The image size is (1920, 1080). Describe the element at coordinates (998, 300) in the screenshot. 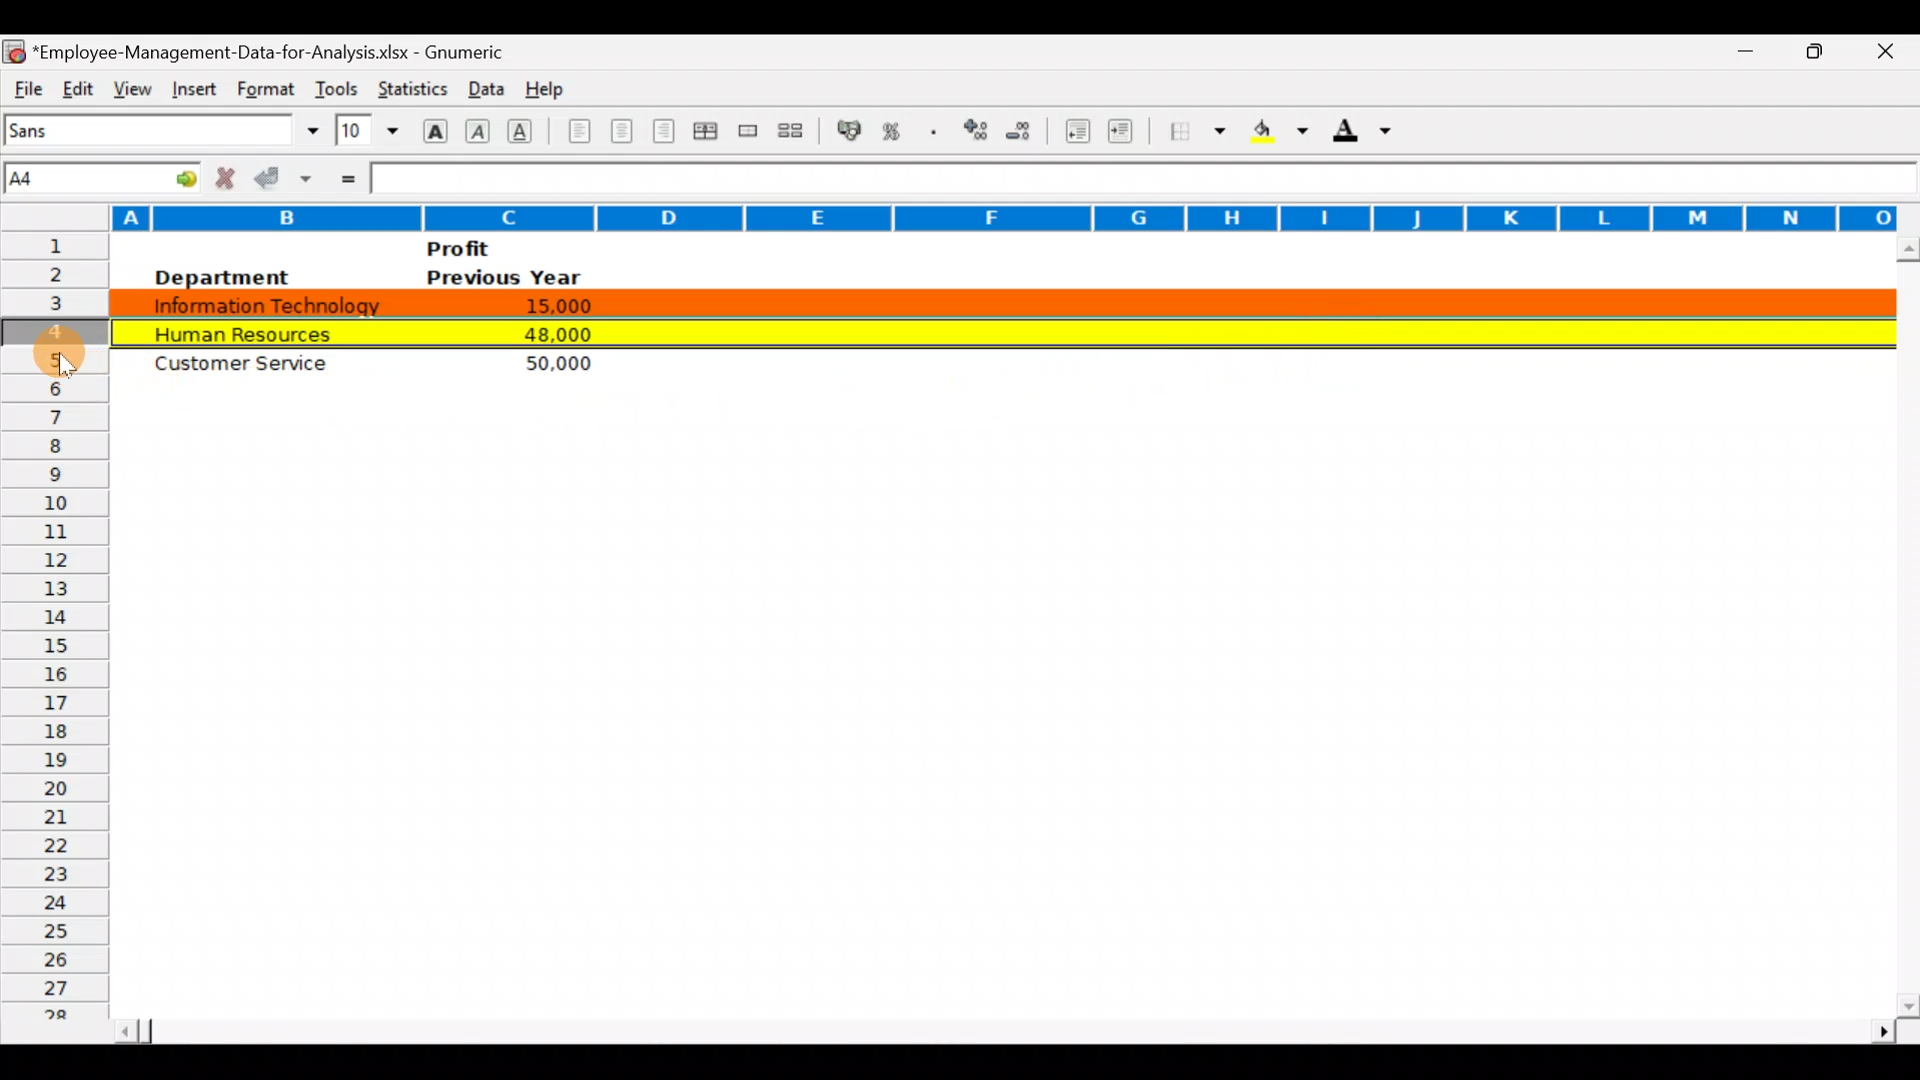

I see `Selected row 3 of data highlighted with color` at that location.